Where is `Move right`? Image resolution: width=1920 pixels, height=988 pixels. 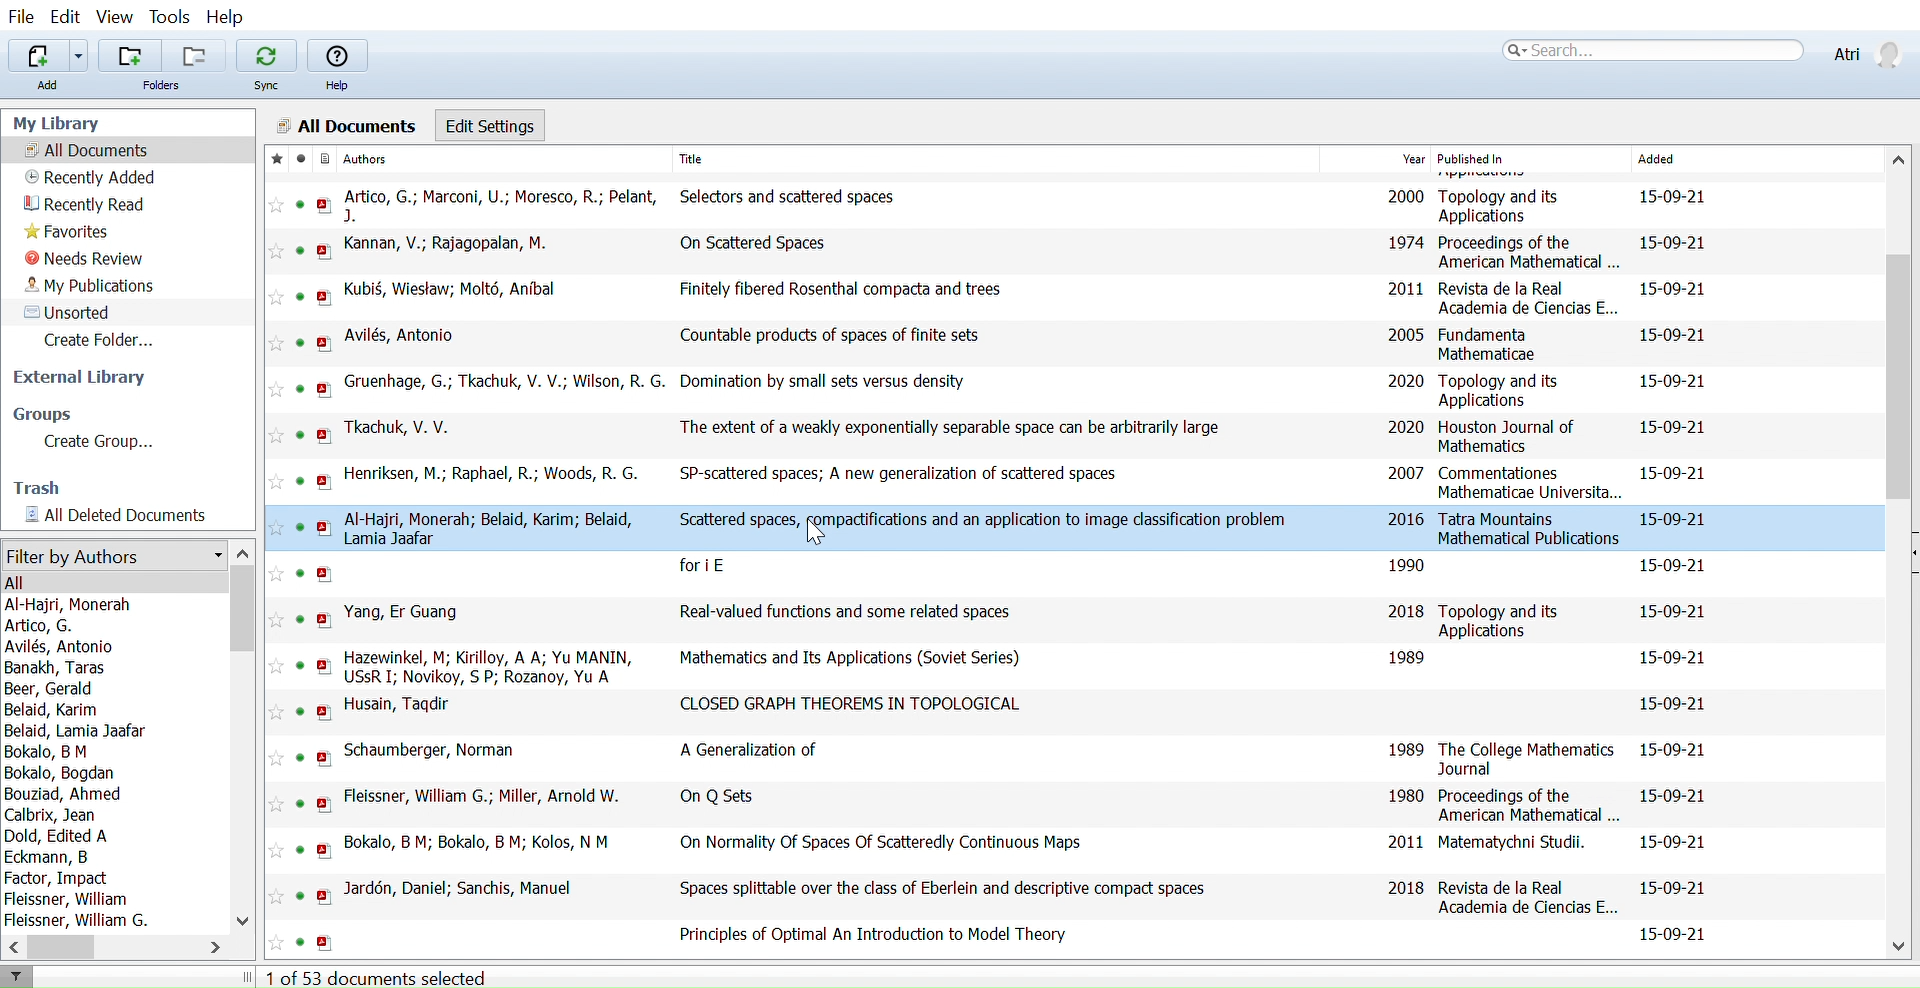 Move right is located at coordinates (211, 945).